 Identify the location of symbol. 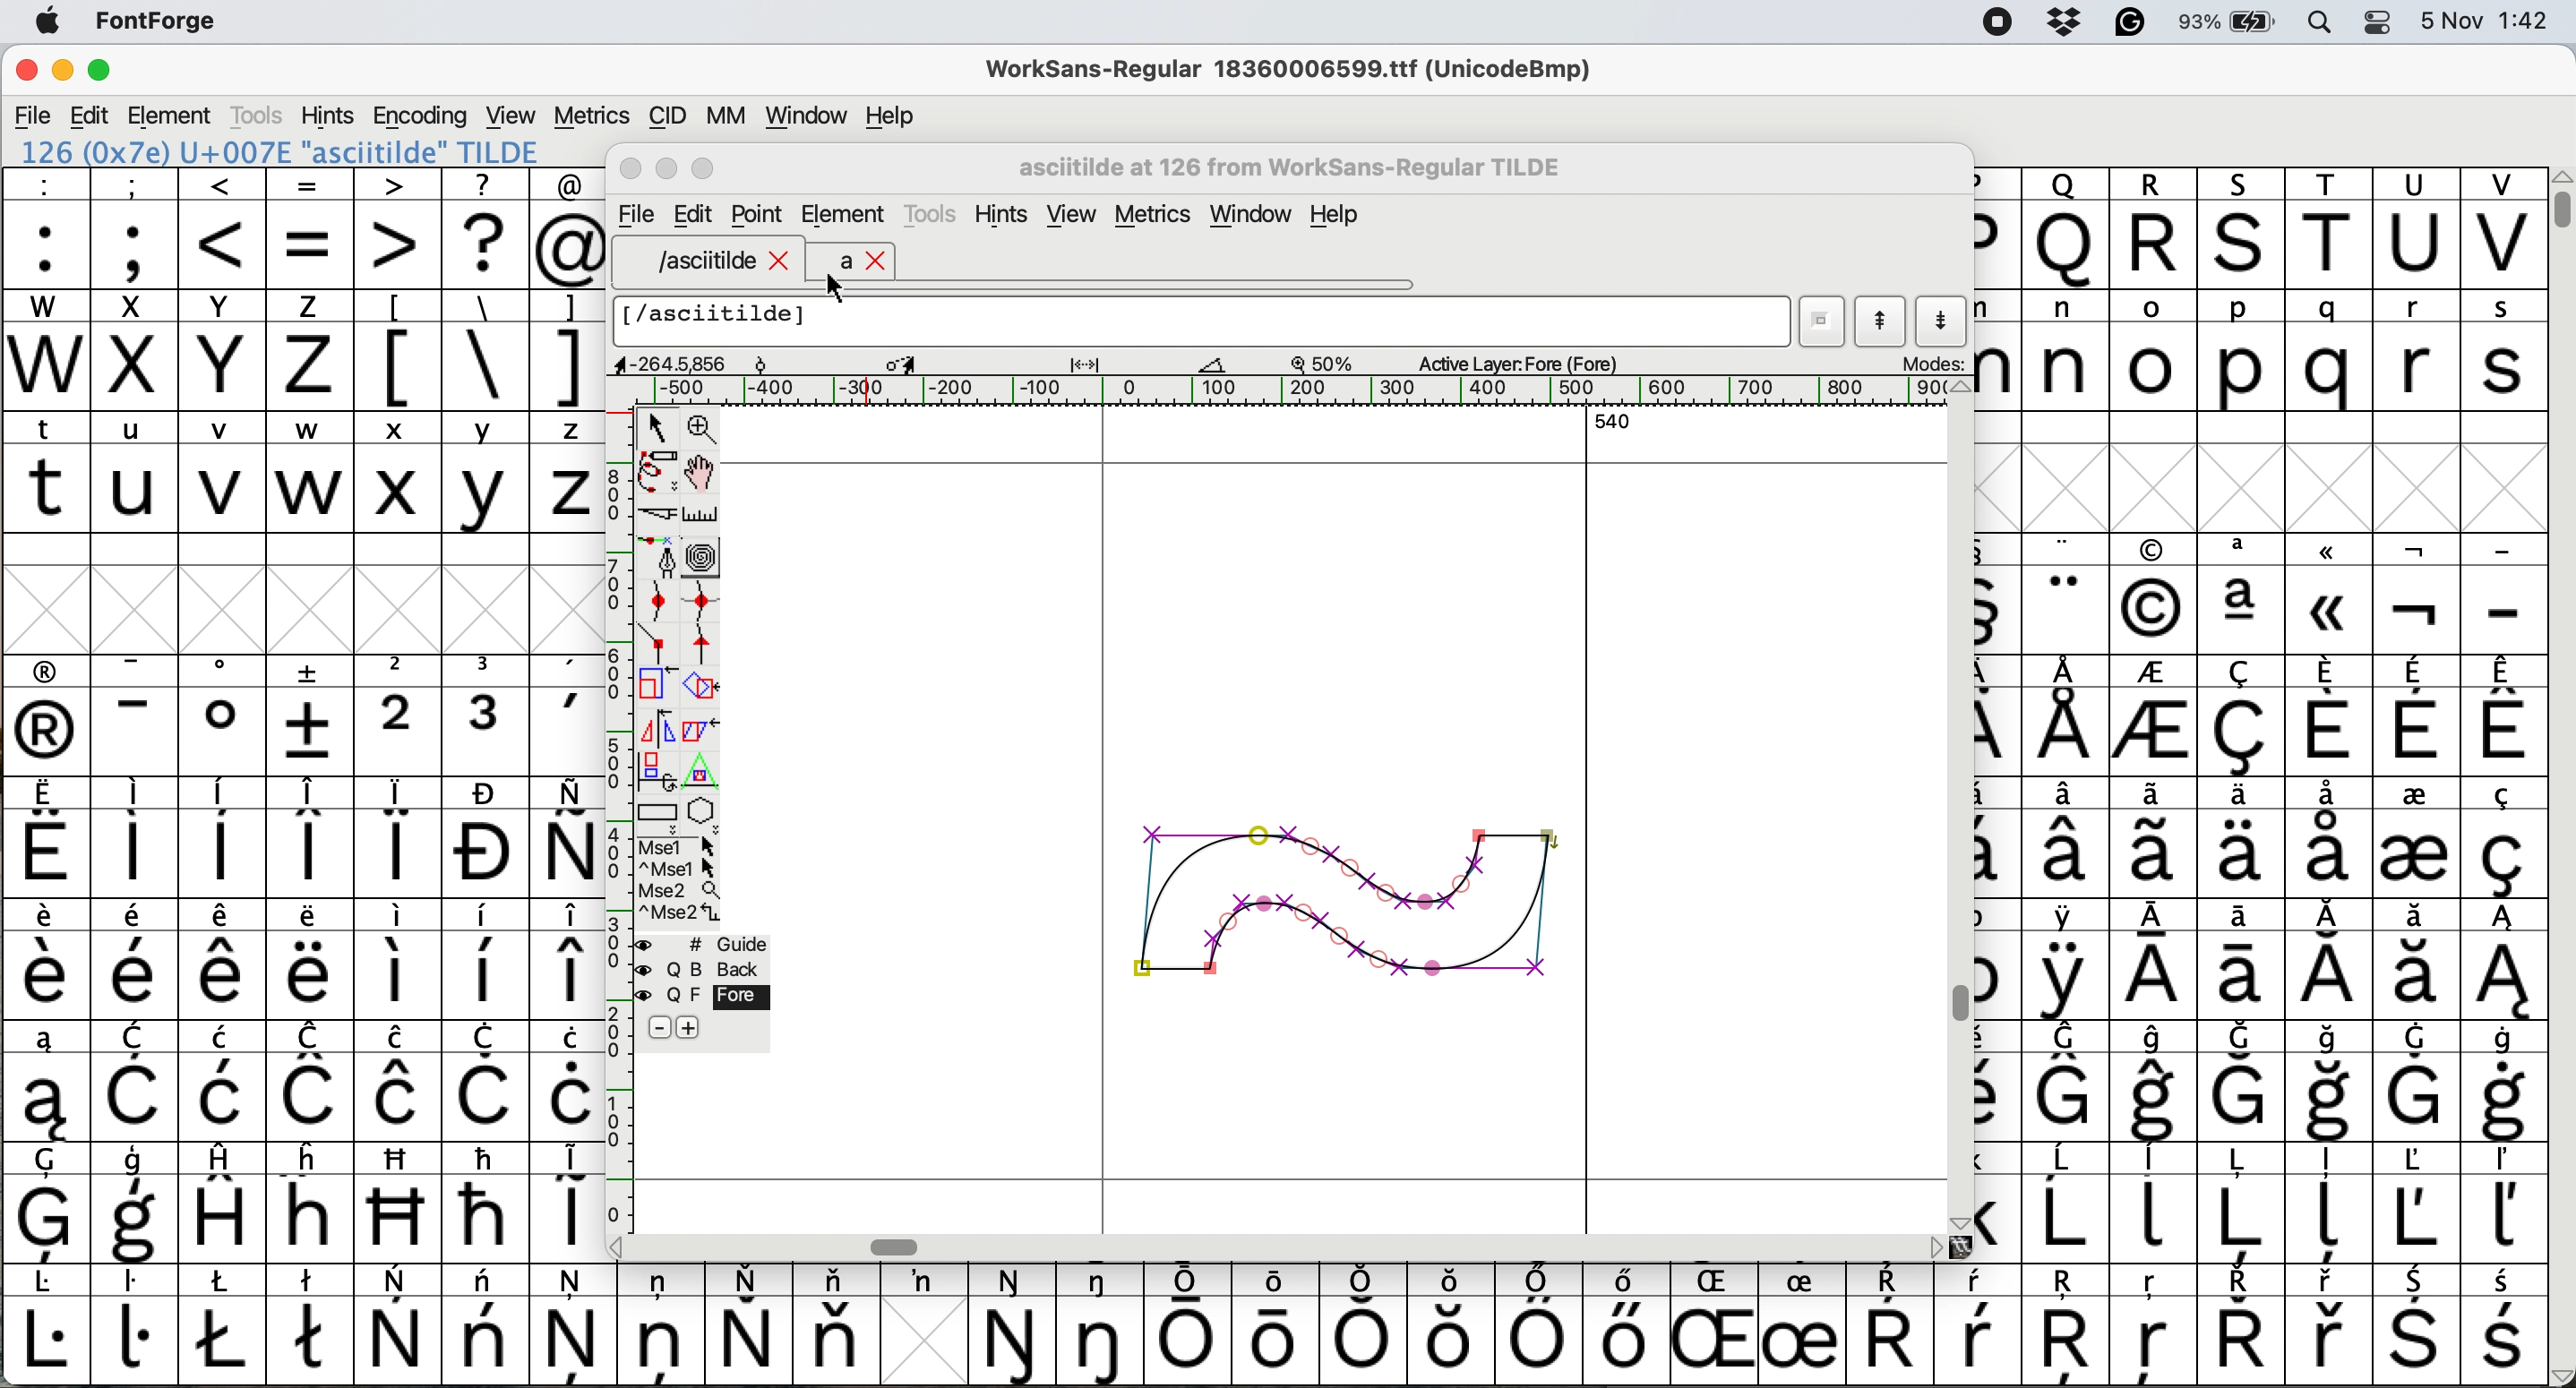
(223, 1324).